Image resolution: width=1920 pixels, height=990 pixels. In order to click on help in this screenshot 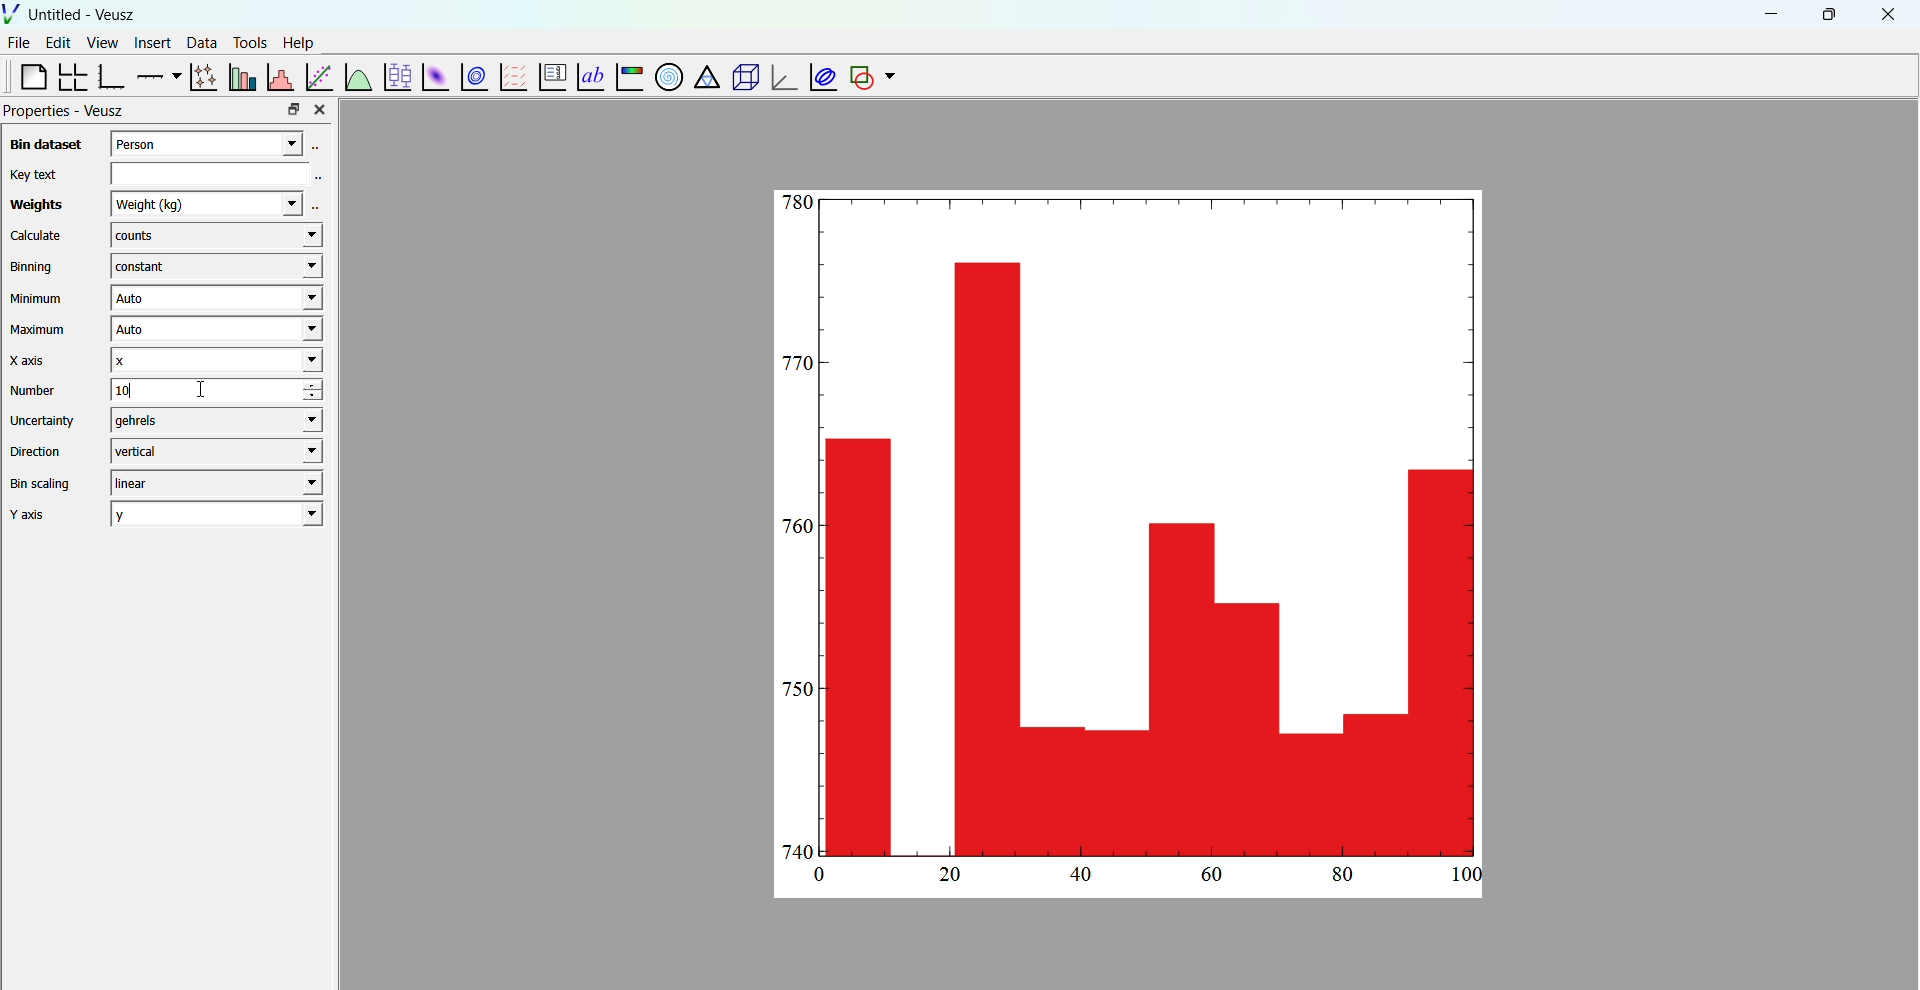, I will do `click(299, 41)`.